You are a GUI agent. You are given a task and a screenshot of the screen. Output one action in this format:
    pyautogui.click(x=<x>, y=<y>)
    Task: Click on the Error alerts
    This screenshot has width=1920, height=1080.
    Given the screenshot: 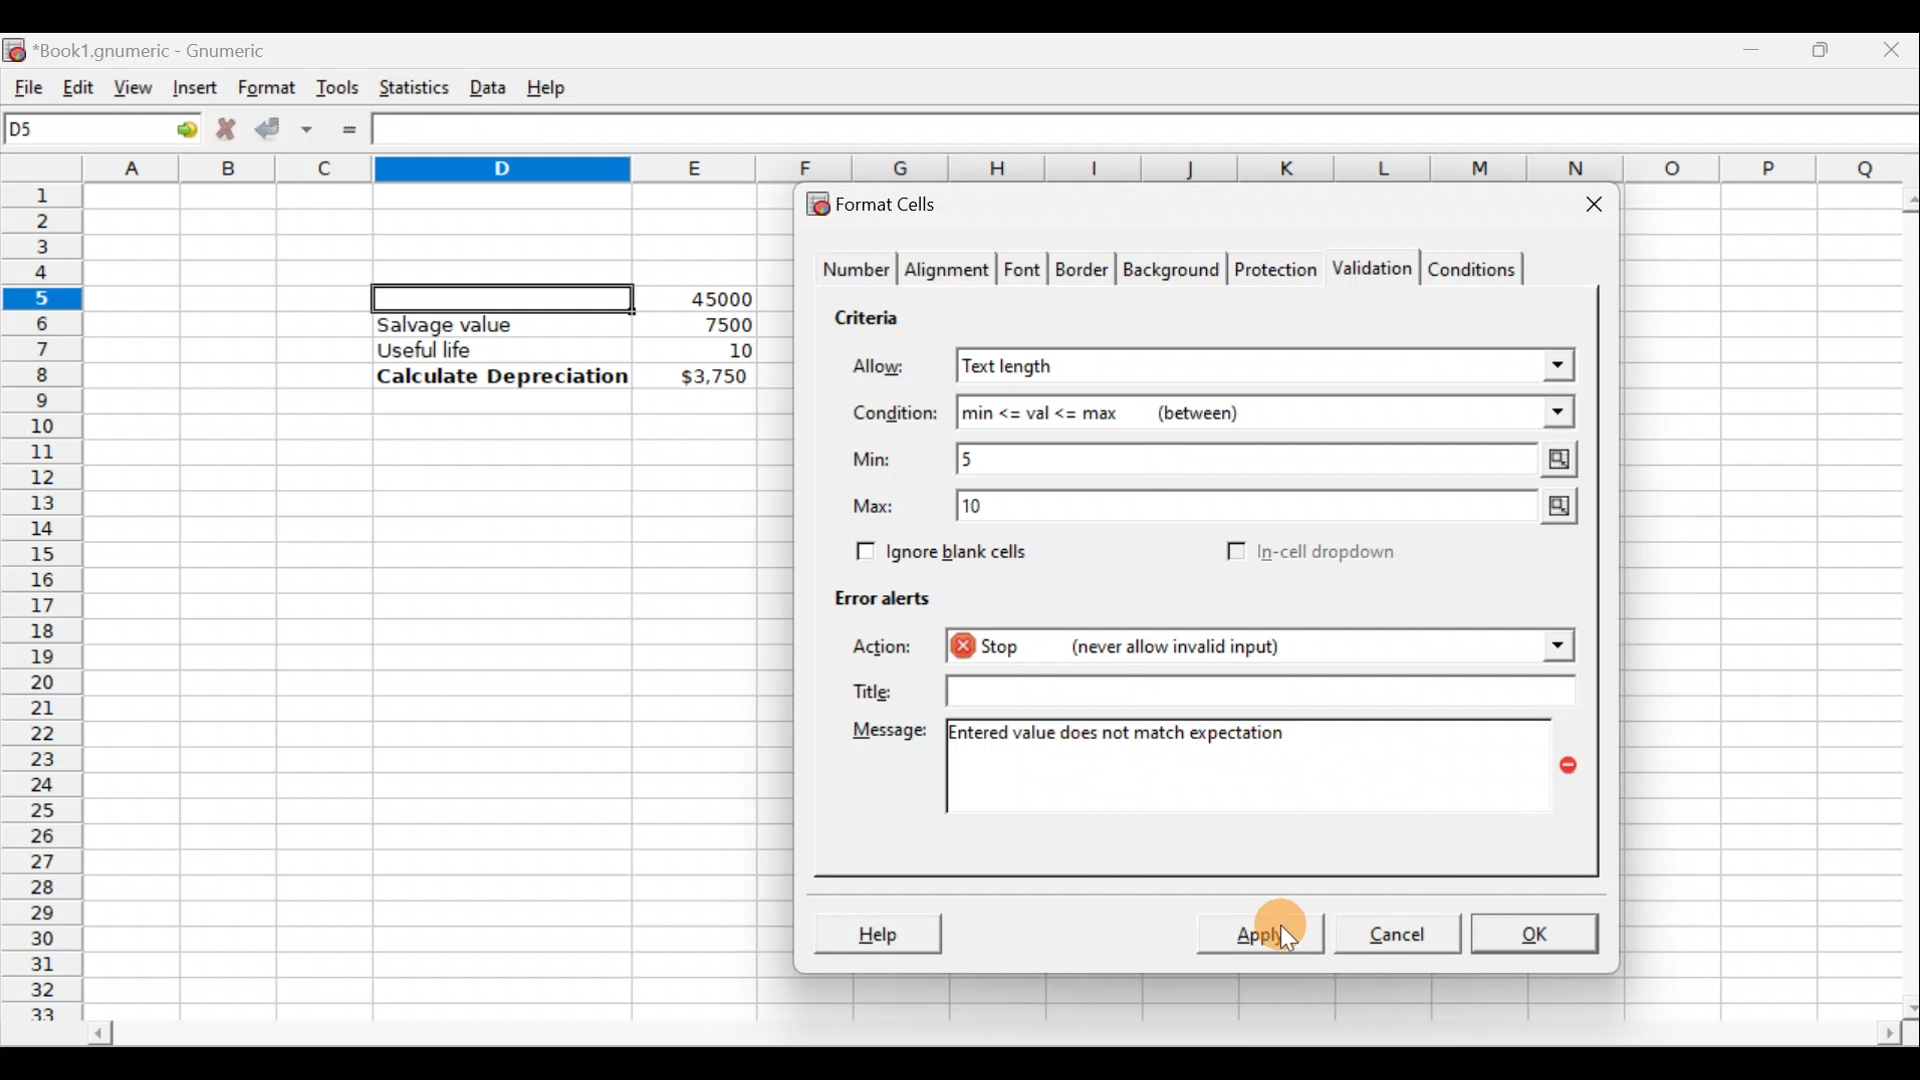 What is the action you would take?
    pyautogui.click(x=872, y=594)
    